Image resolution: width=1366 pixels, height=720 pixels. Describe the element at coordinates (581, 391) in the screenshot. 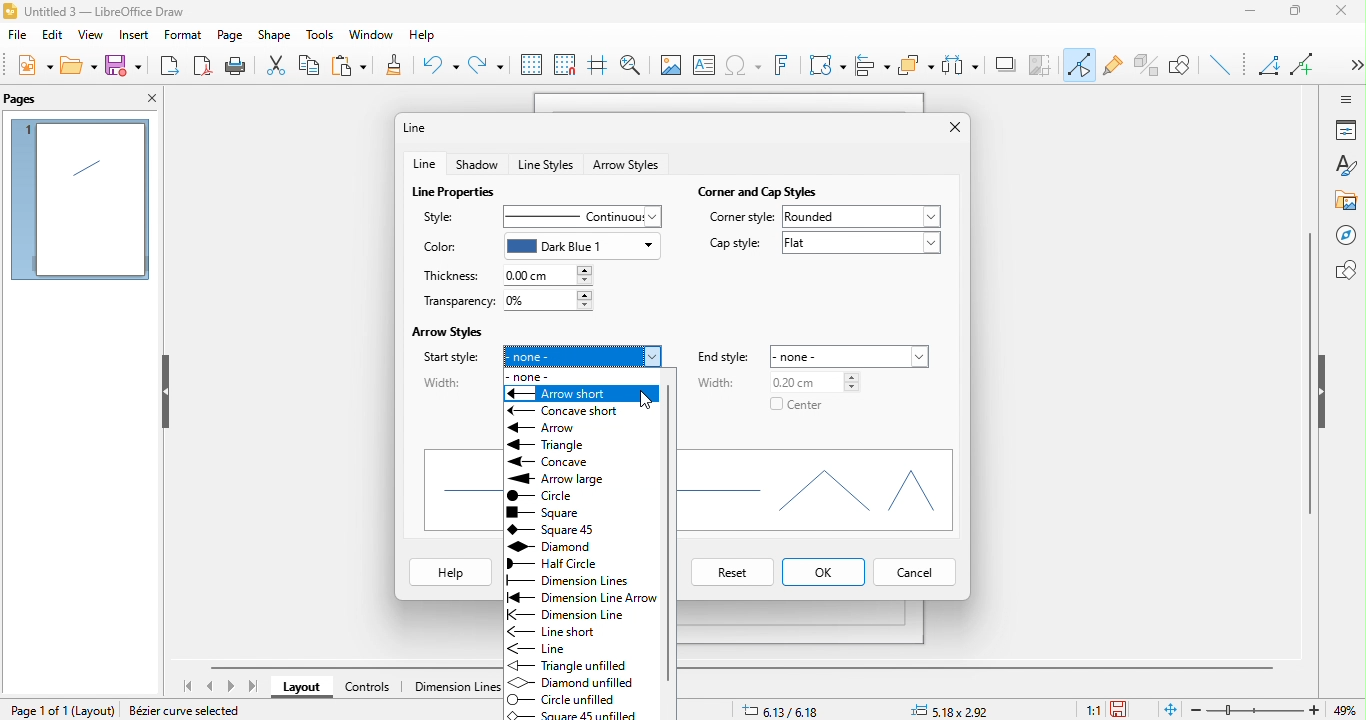

I see `arrow short` at that location.